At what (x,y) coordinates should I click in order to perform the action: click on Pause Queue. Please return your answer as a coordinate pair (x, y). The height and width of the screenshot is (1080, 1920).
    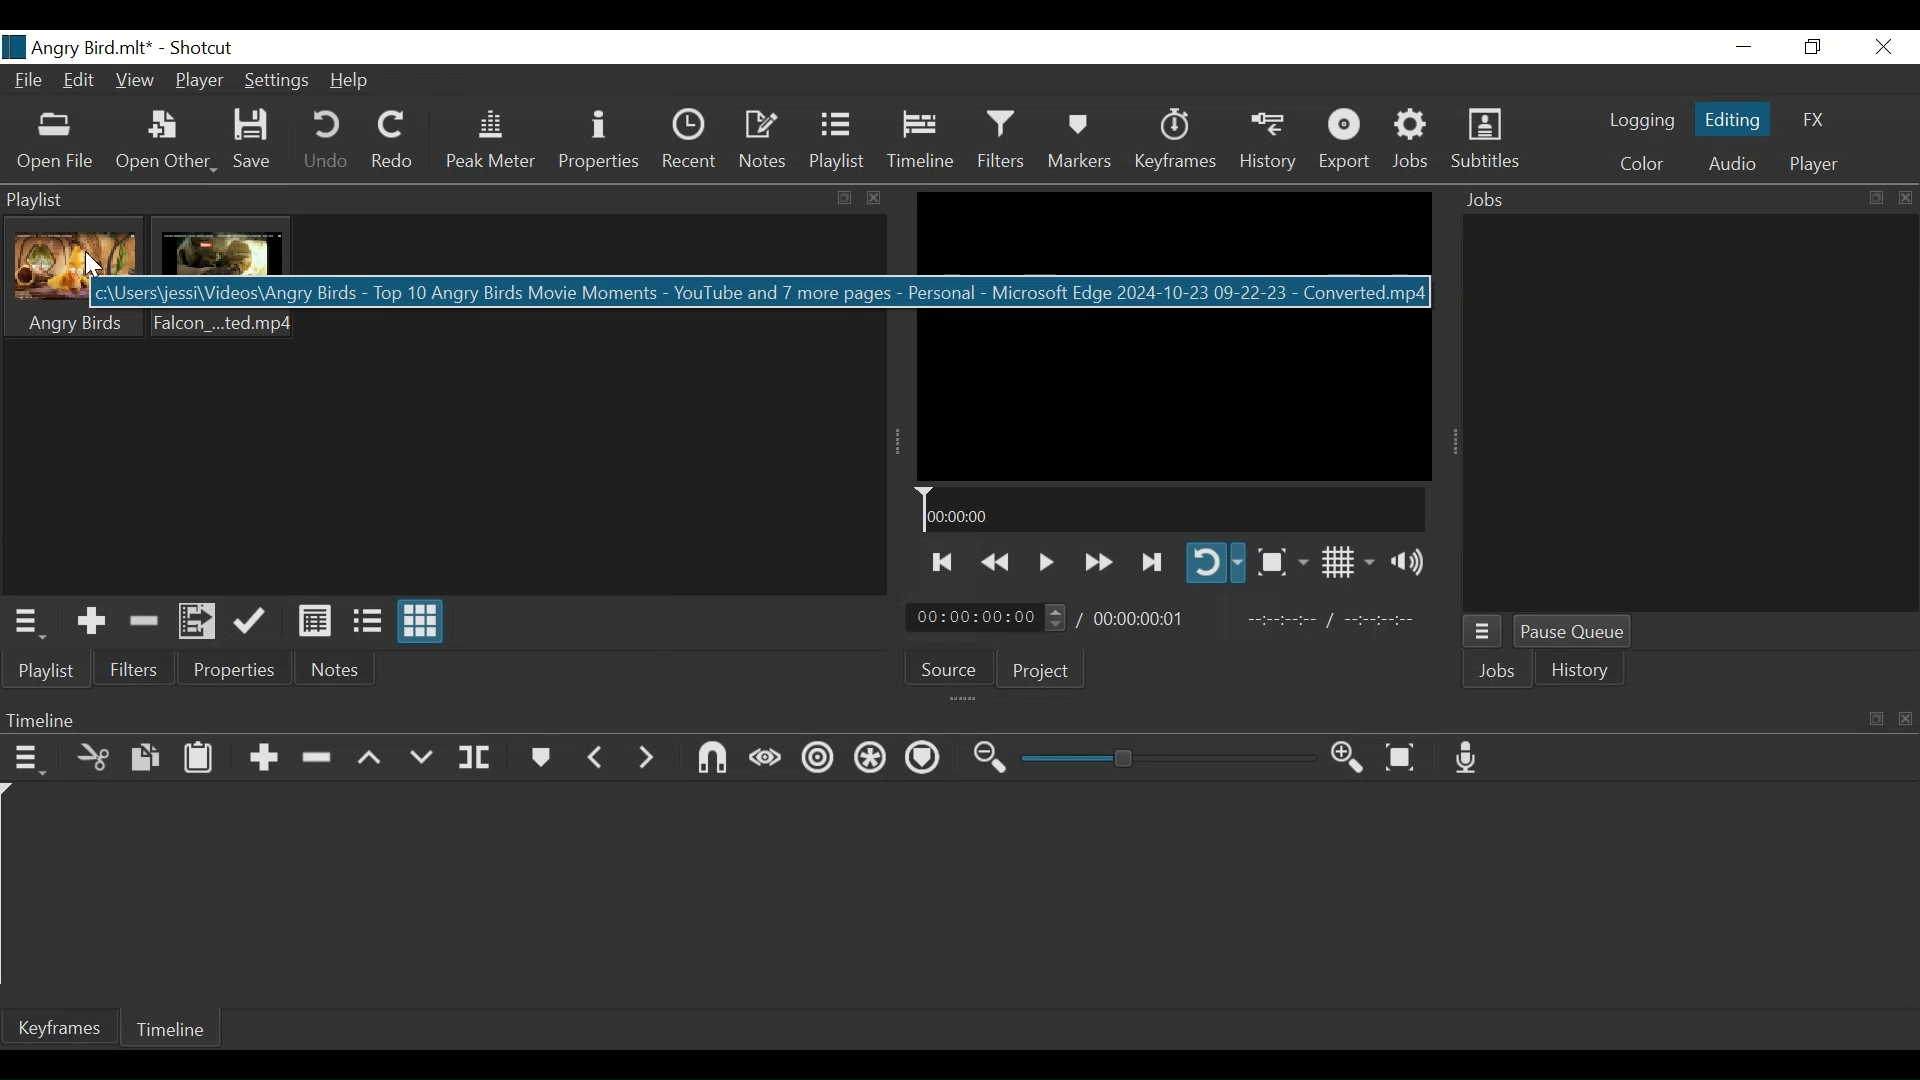
    Looking at the image, I should click on (1573, 631).